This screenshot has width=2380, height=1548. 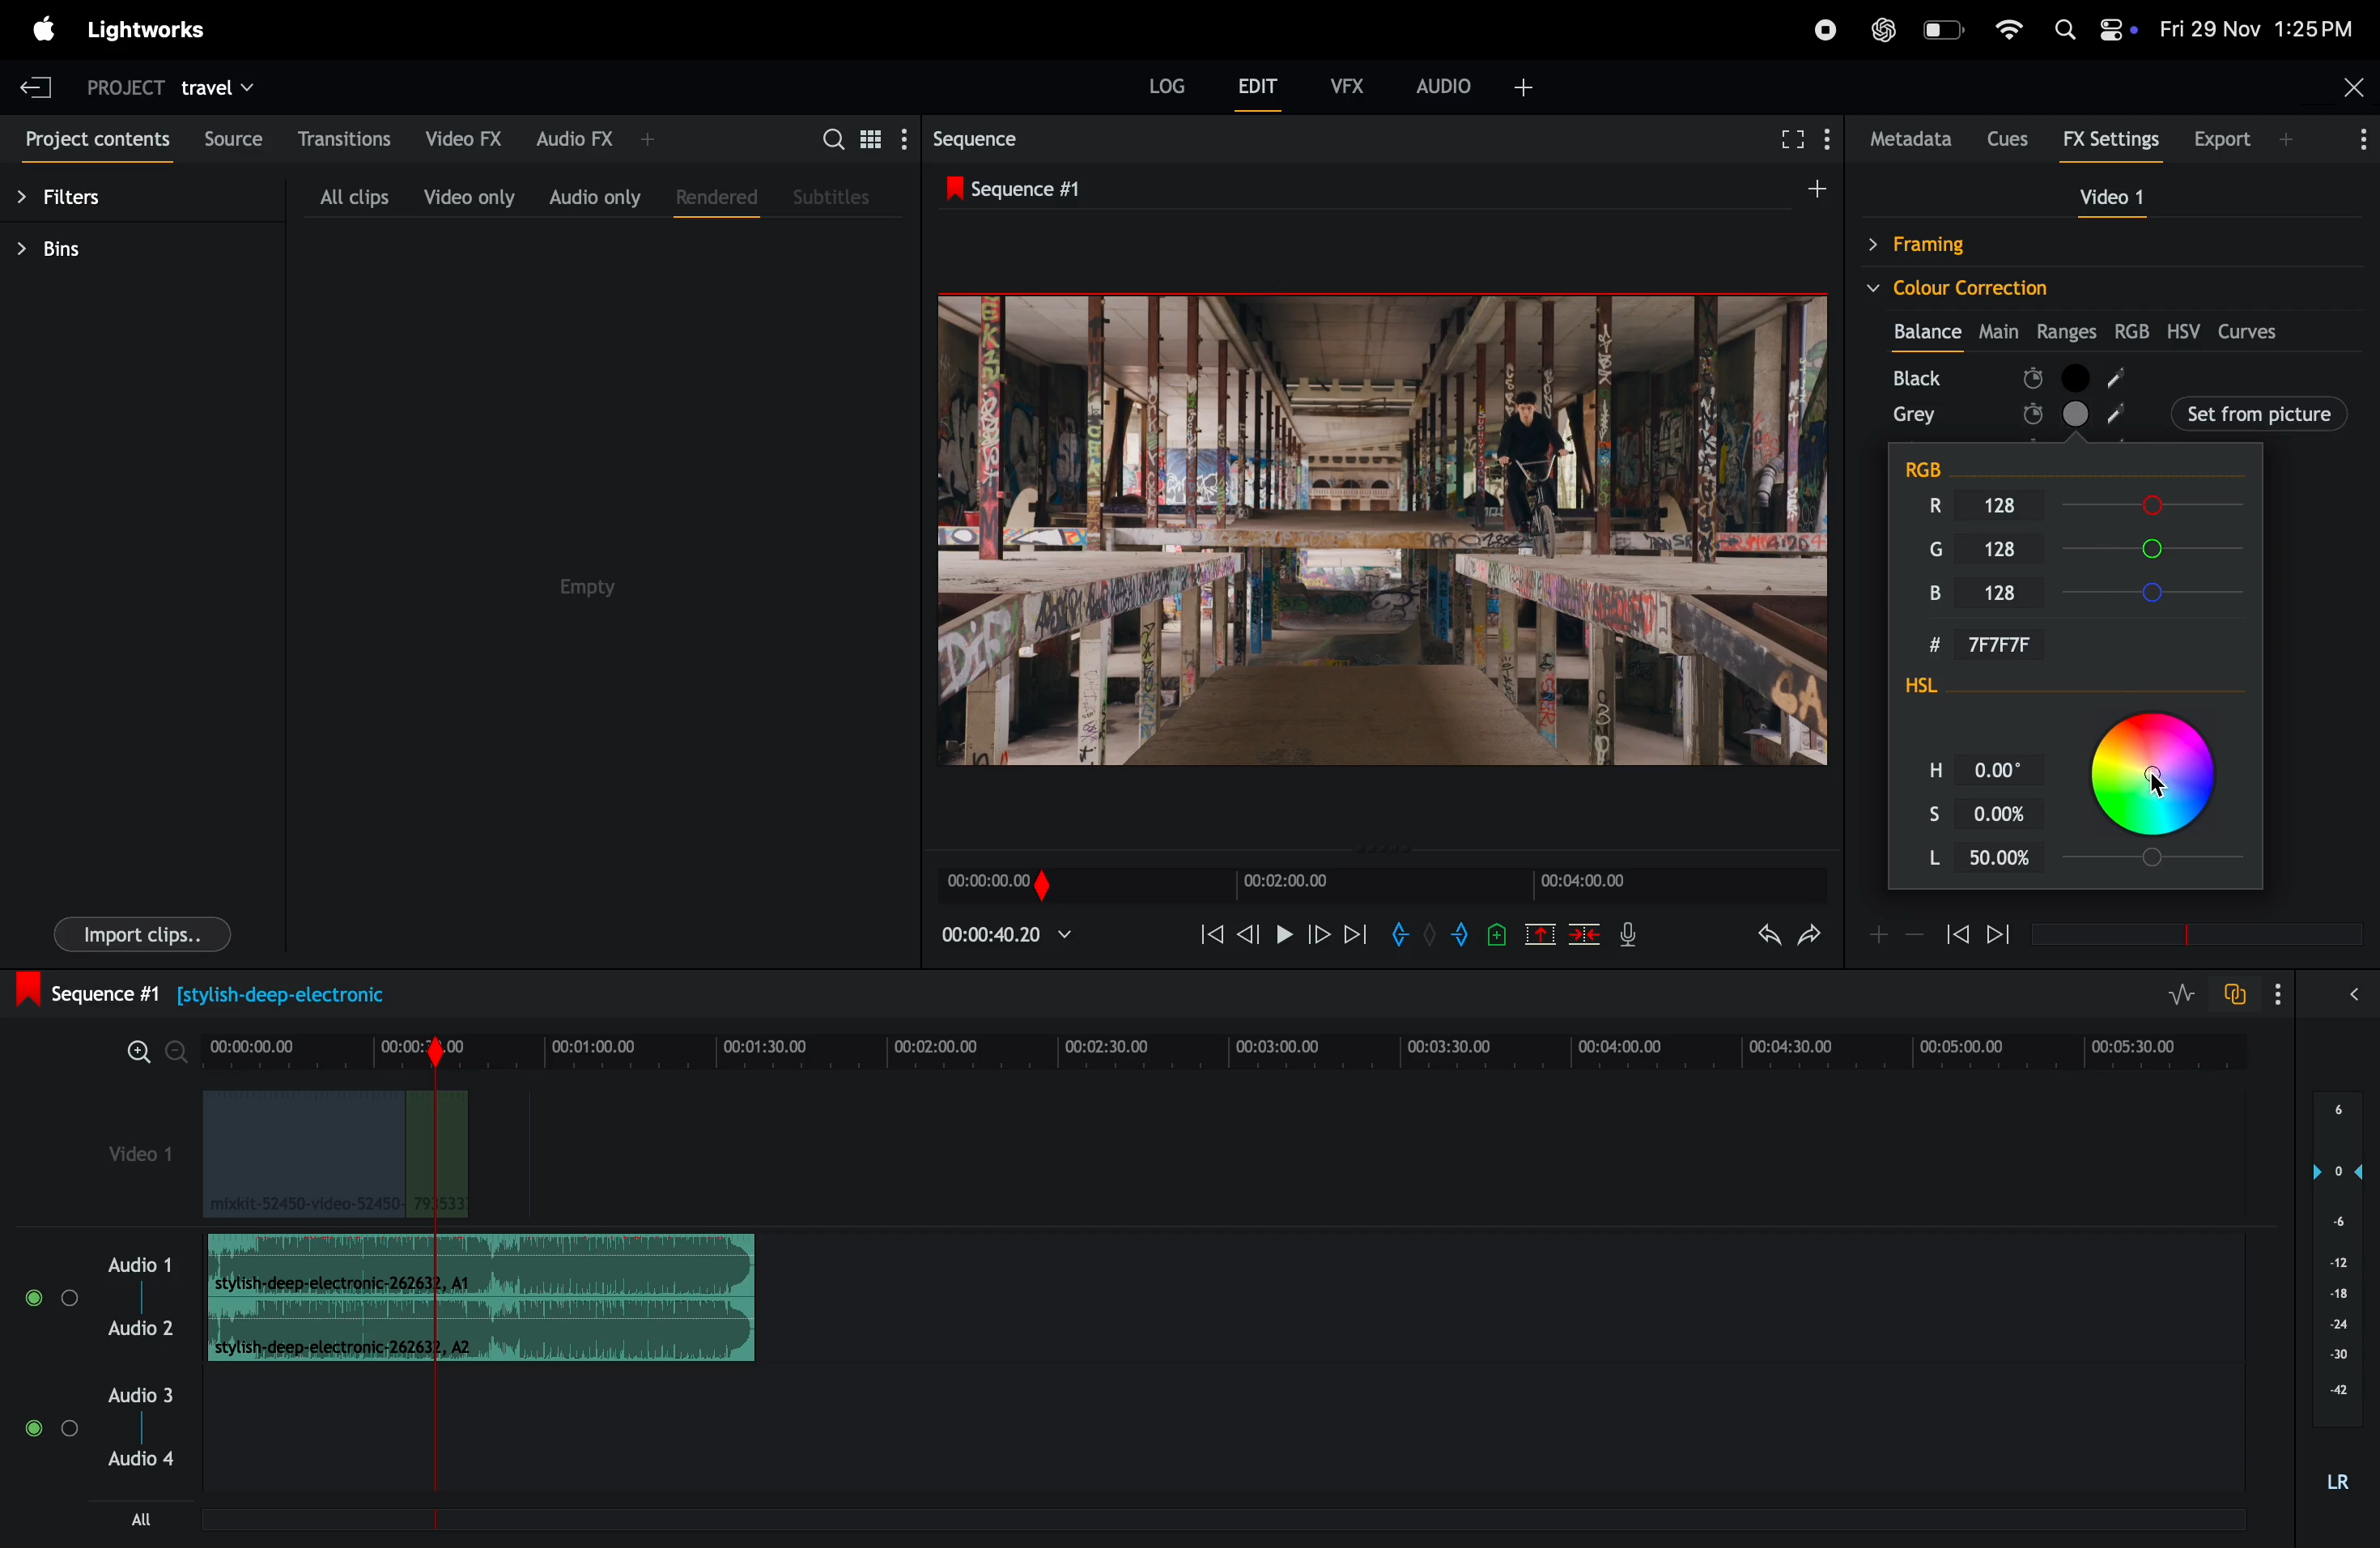 I want to click on zoom in zoom out, so click(x=1894, y=934).